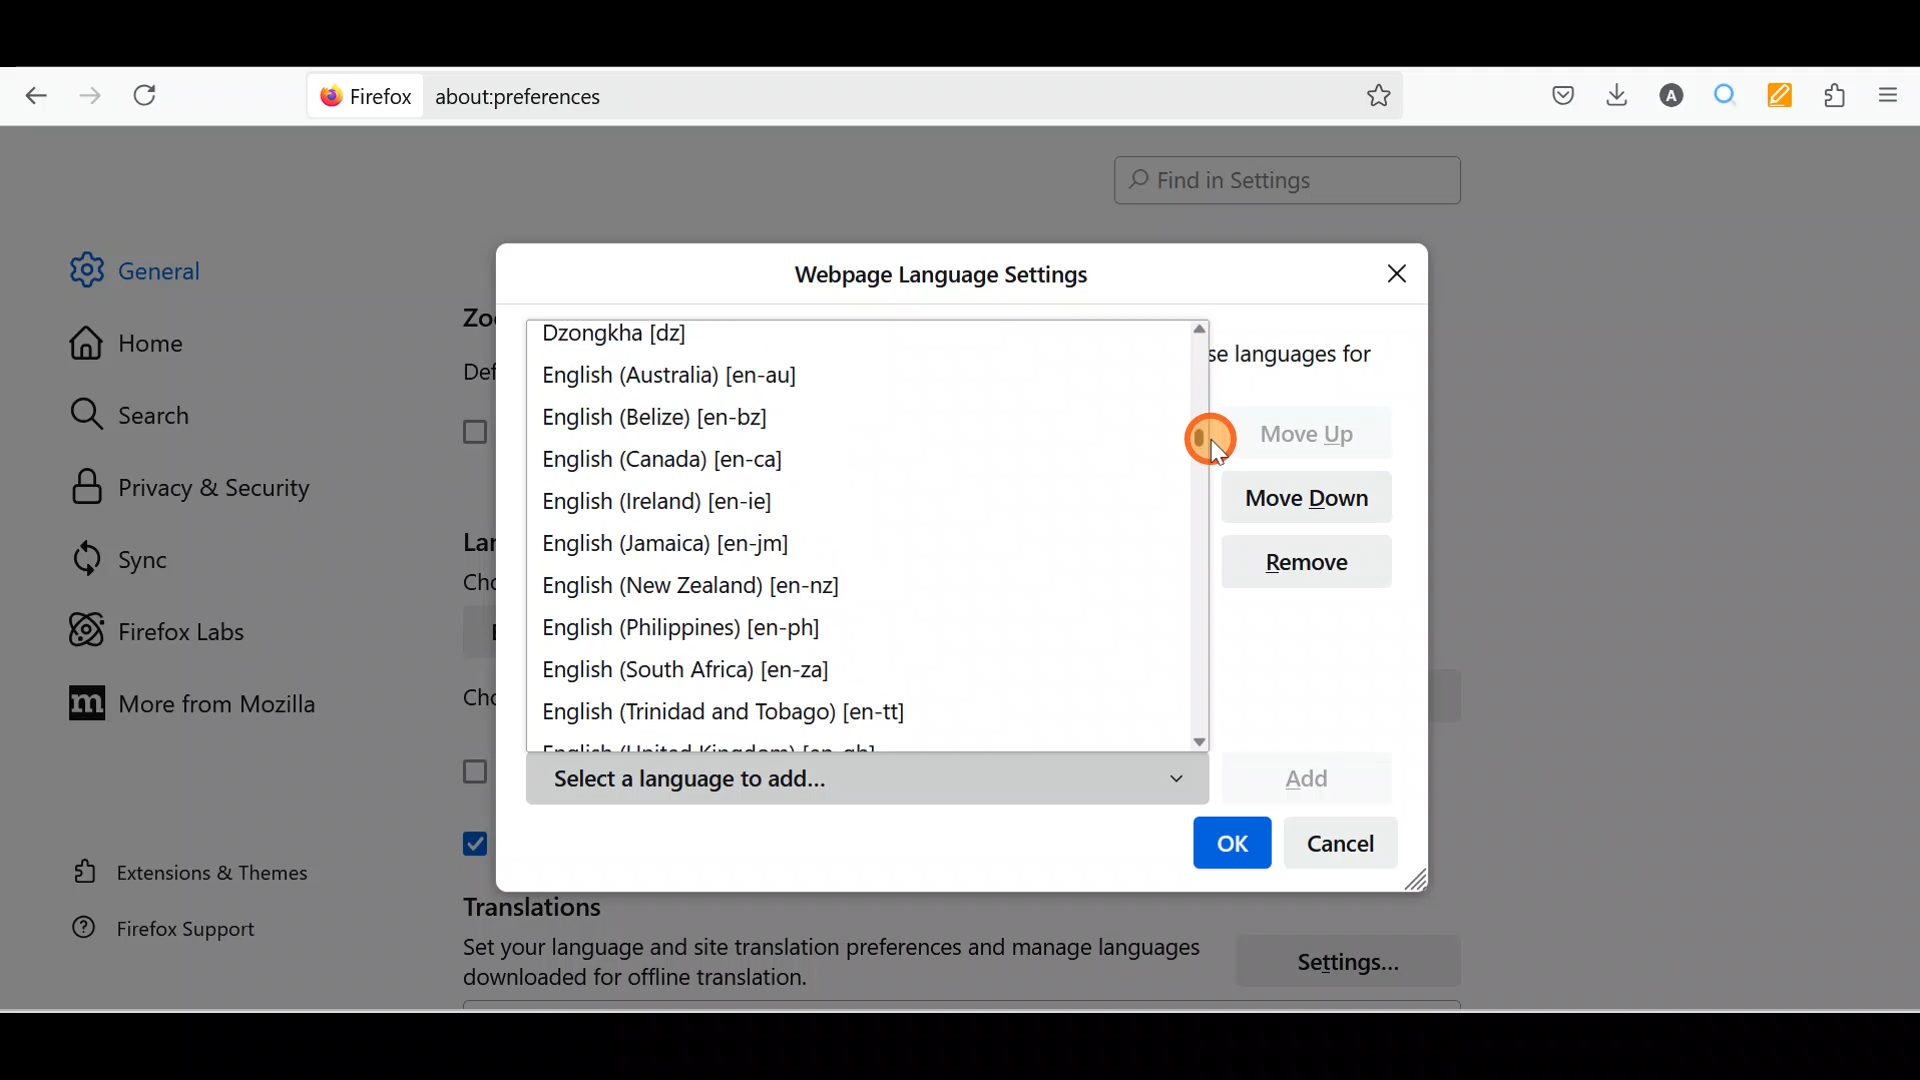 This screenshot has width=1920, height=1080. I want to click on Scroll bar, so click(1197, 534).